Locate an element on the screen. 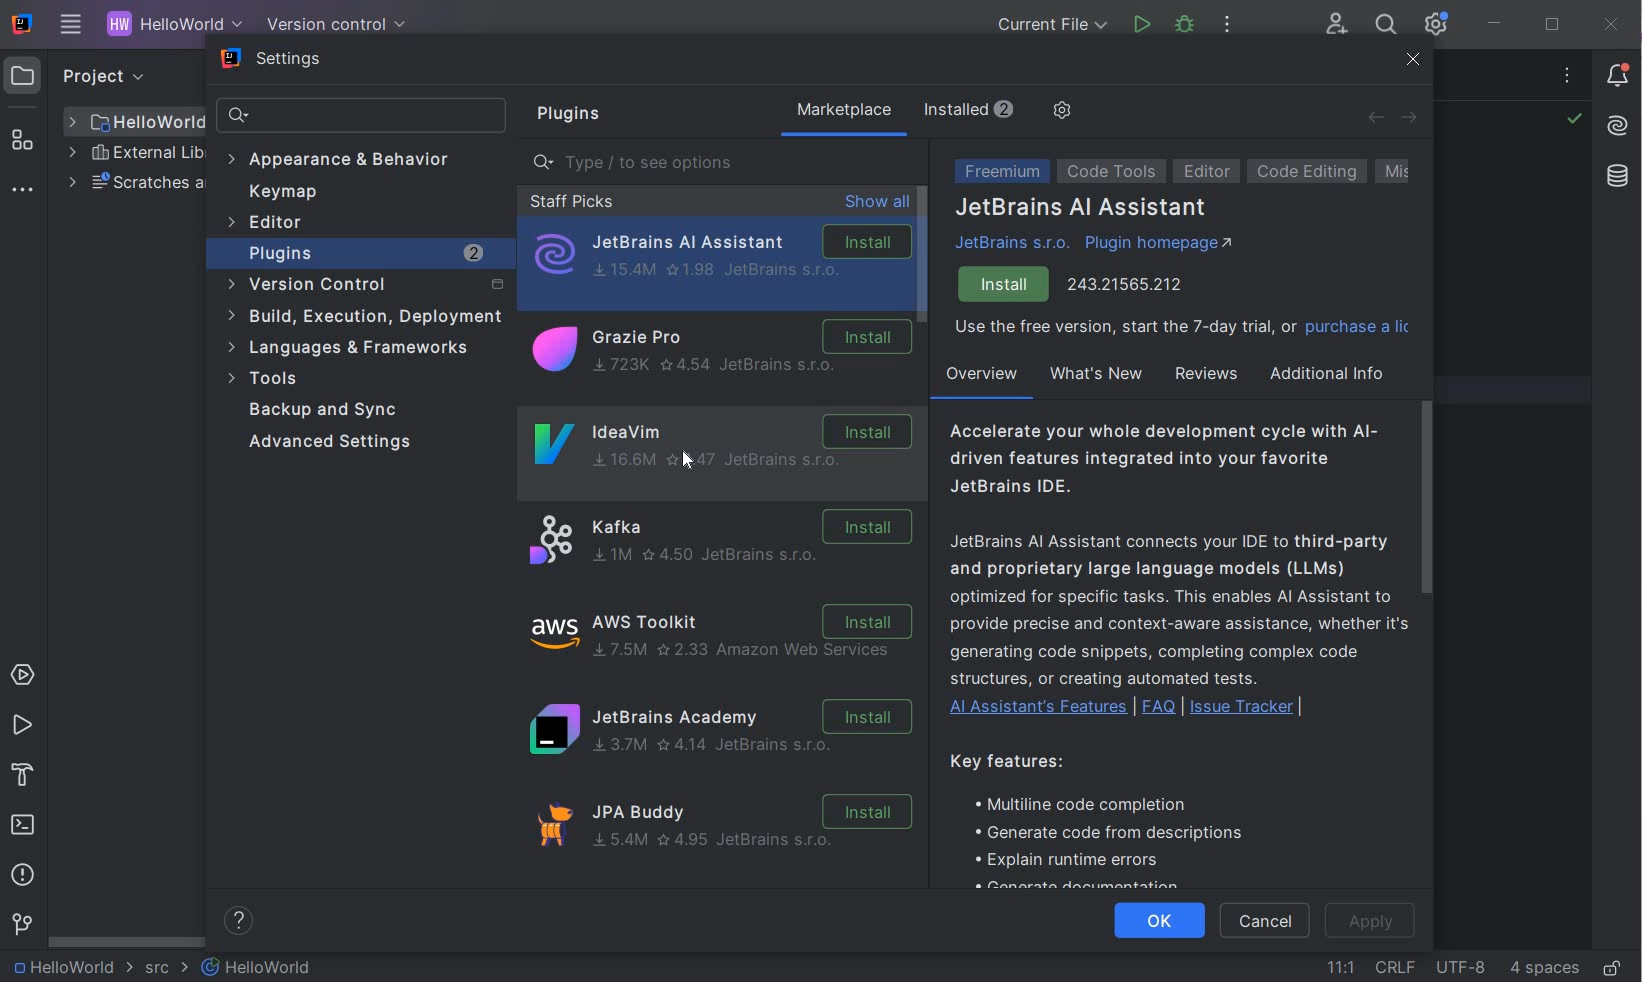  PROBLEMS is located at coordinates (23, 878).